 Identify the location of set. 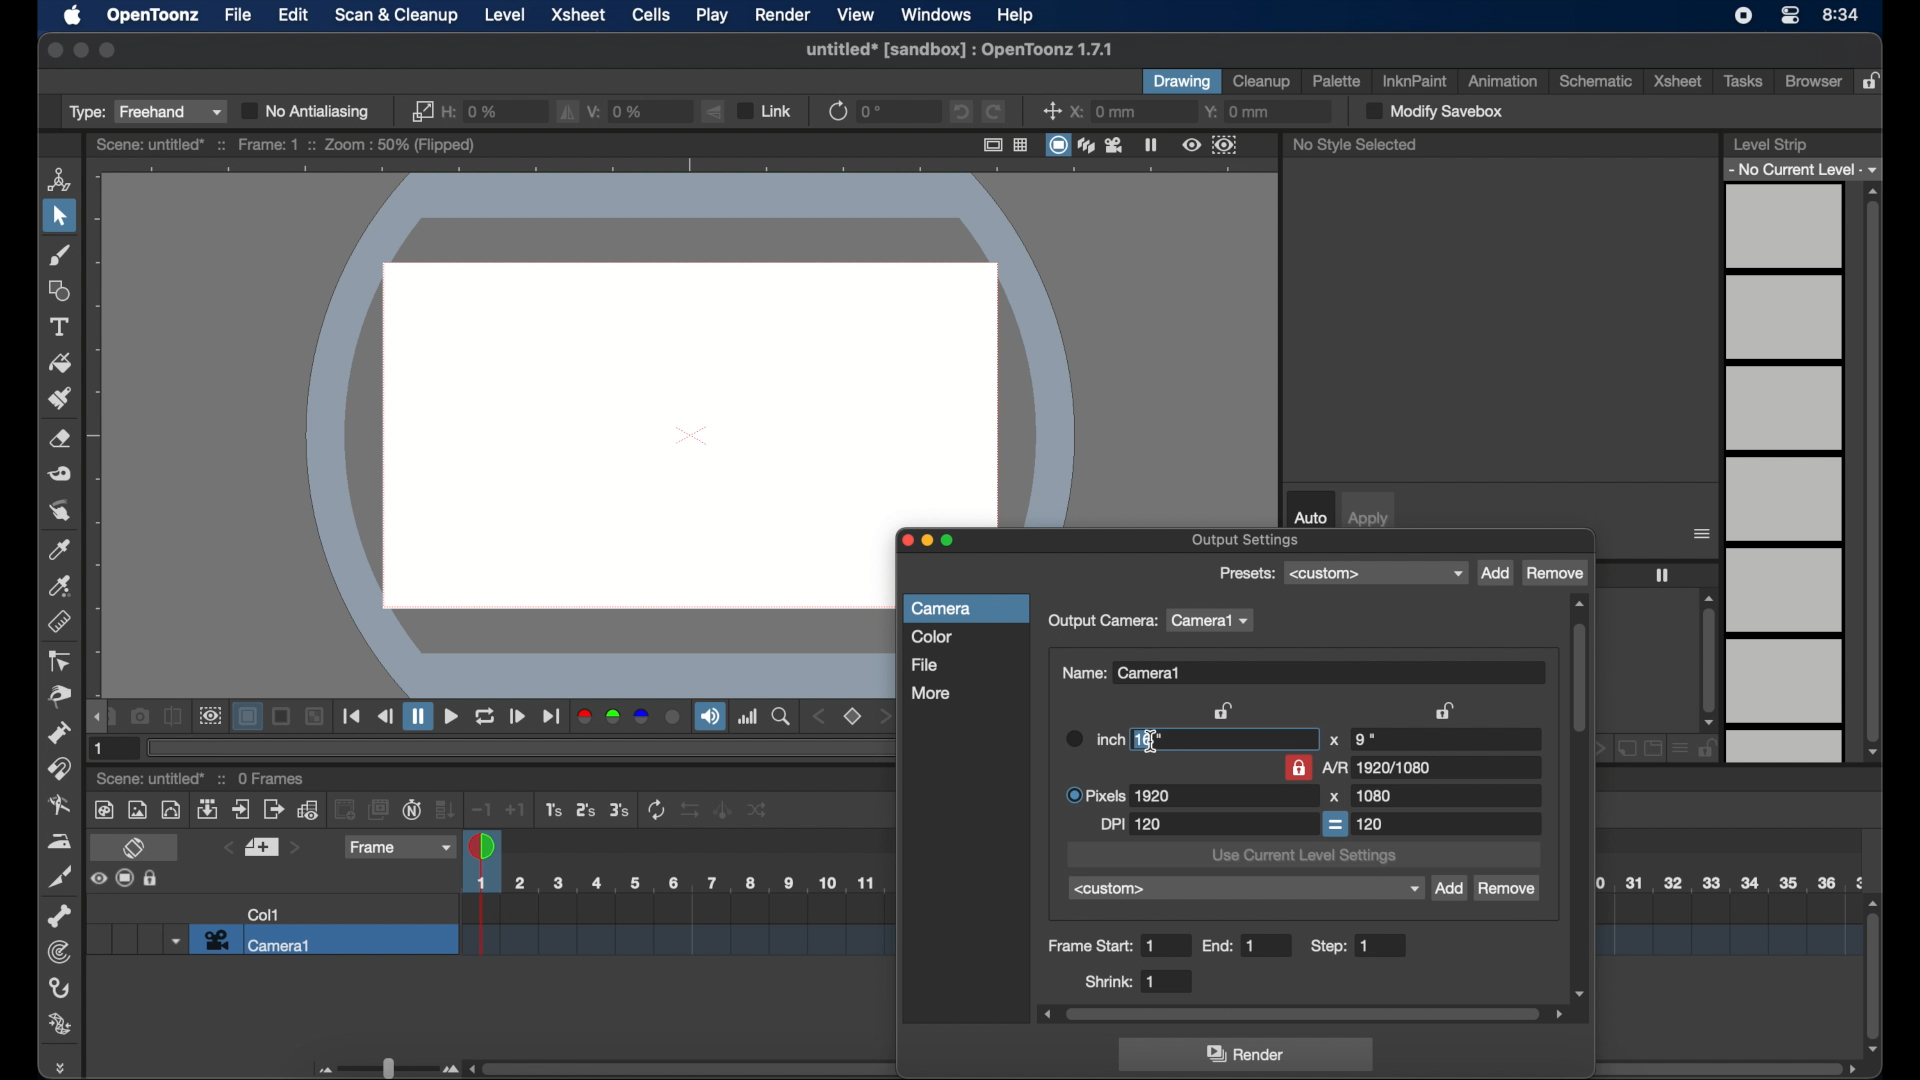
(260, 848).